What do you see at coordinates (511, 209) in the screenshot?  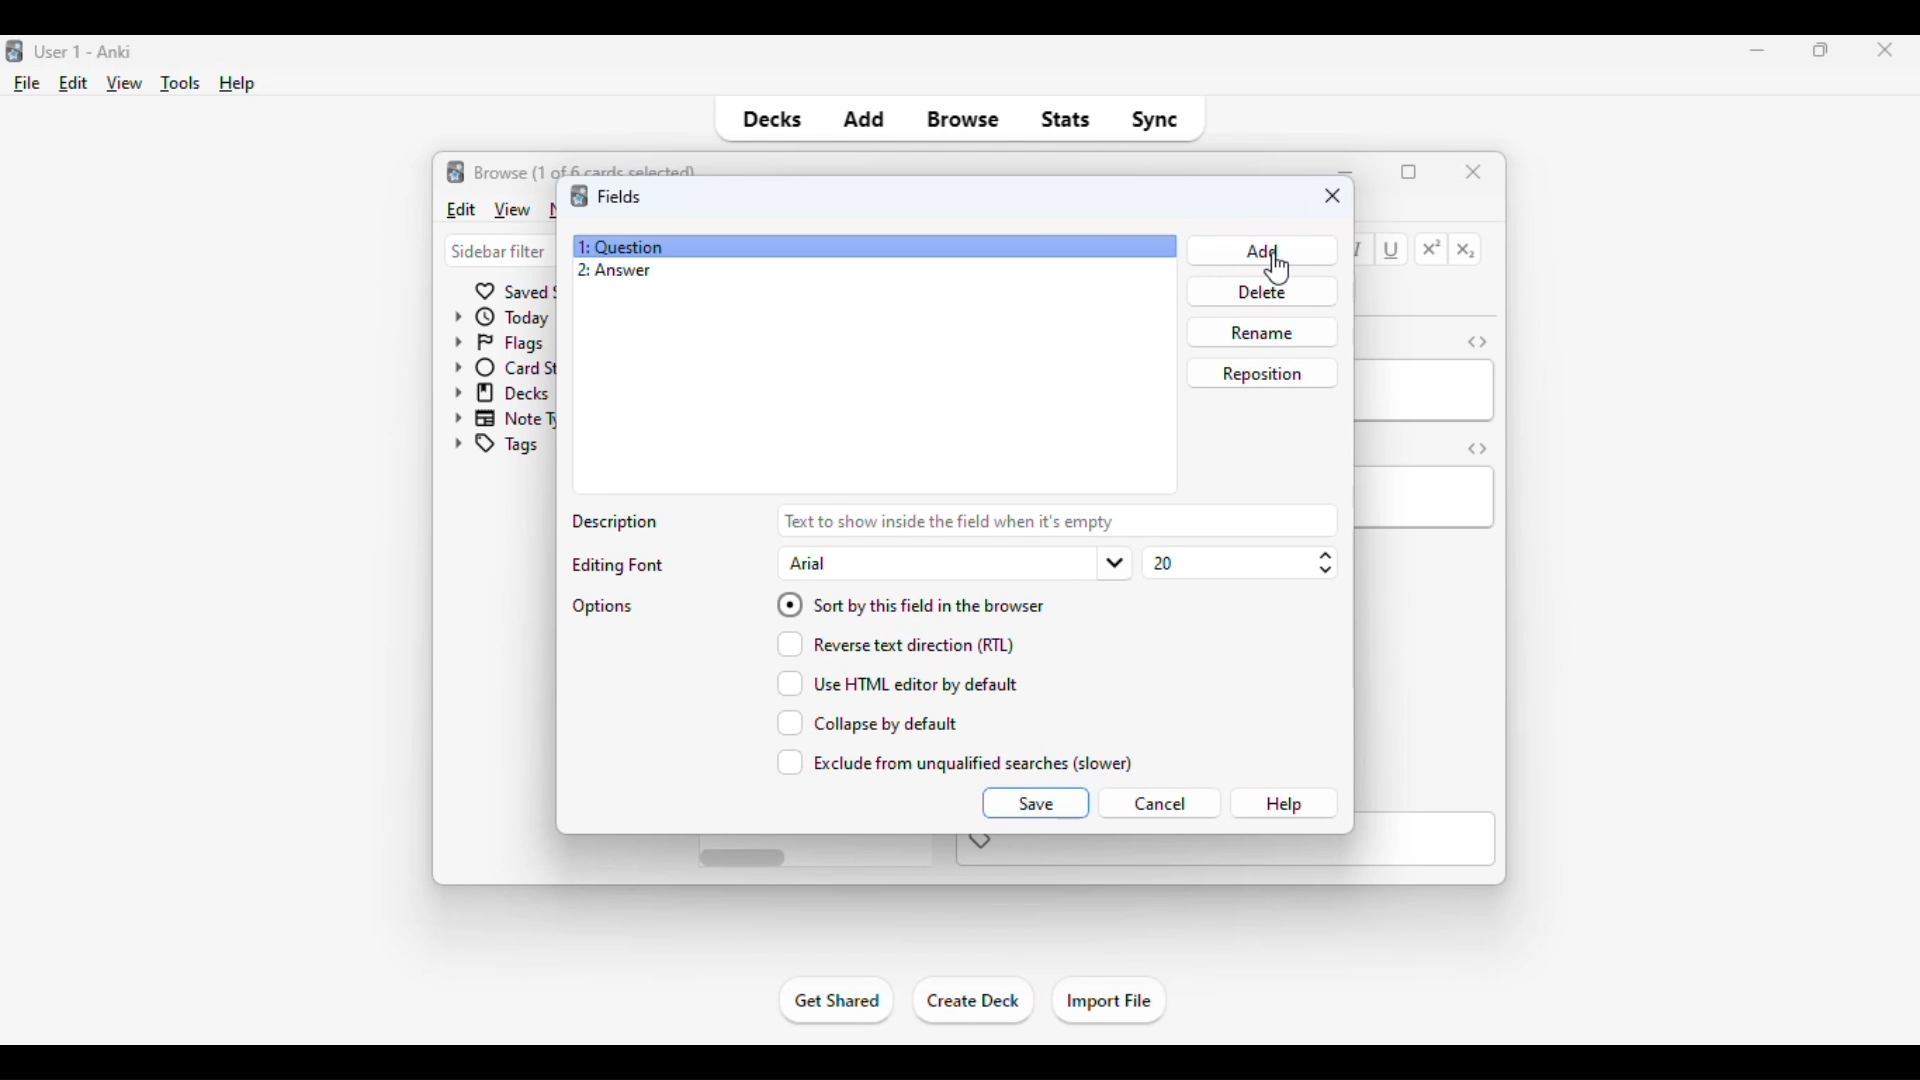 I see `view` at bounding box center [511, 209].